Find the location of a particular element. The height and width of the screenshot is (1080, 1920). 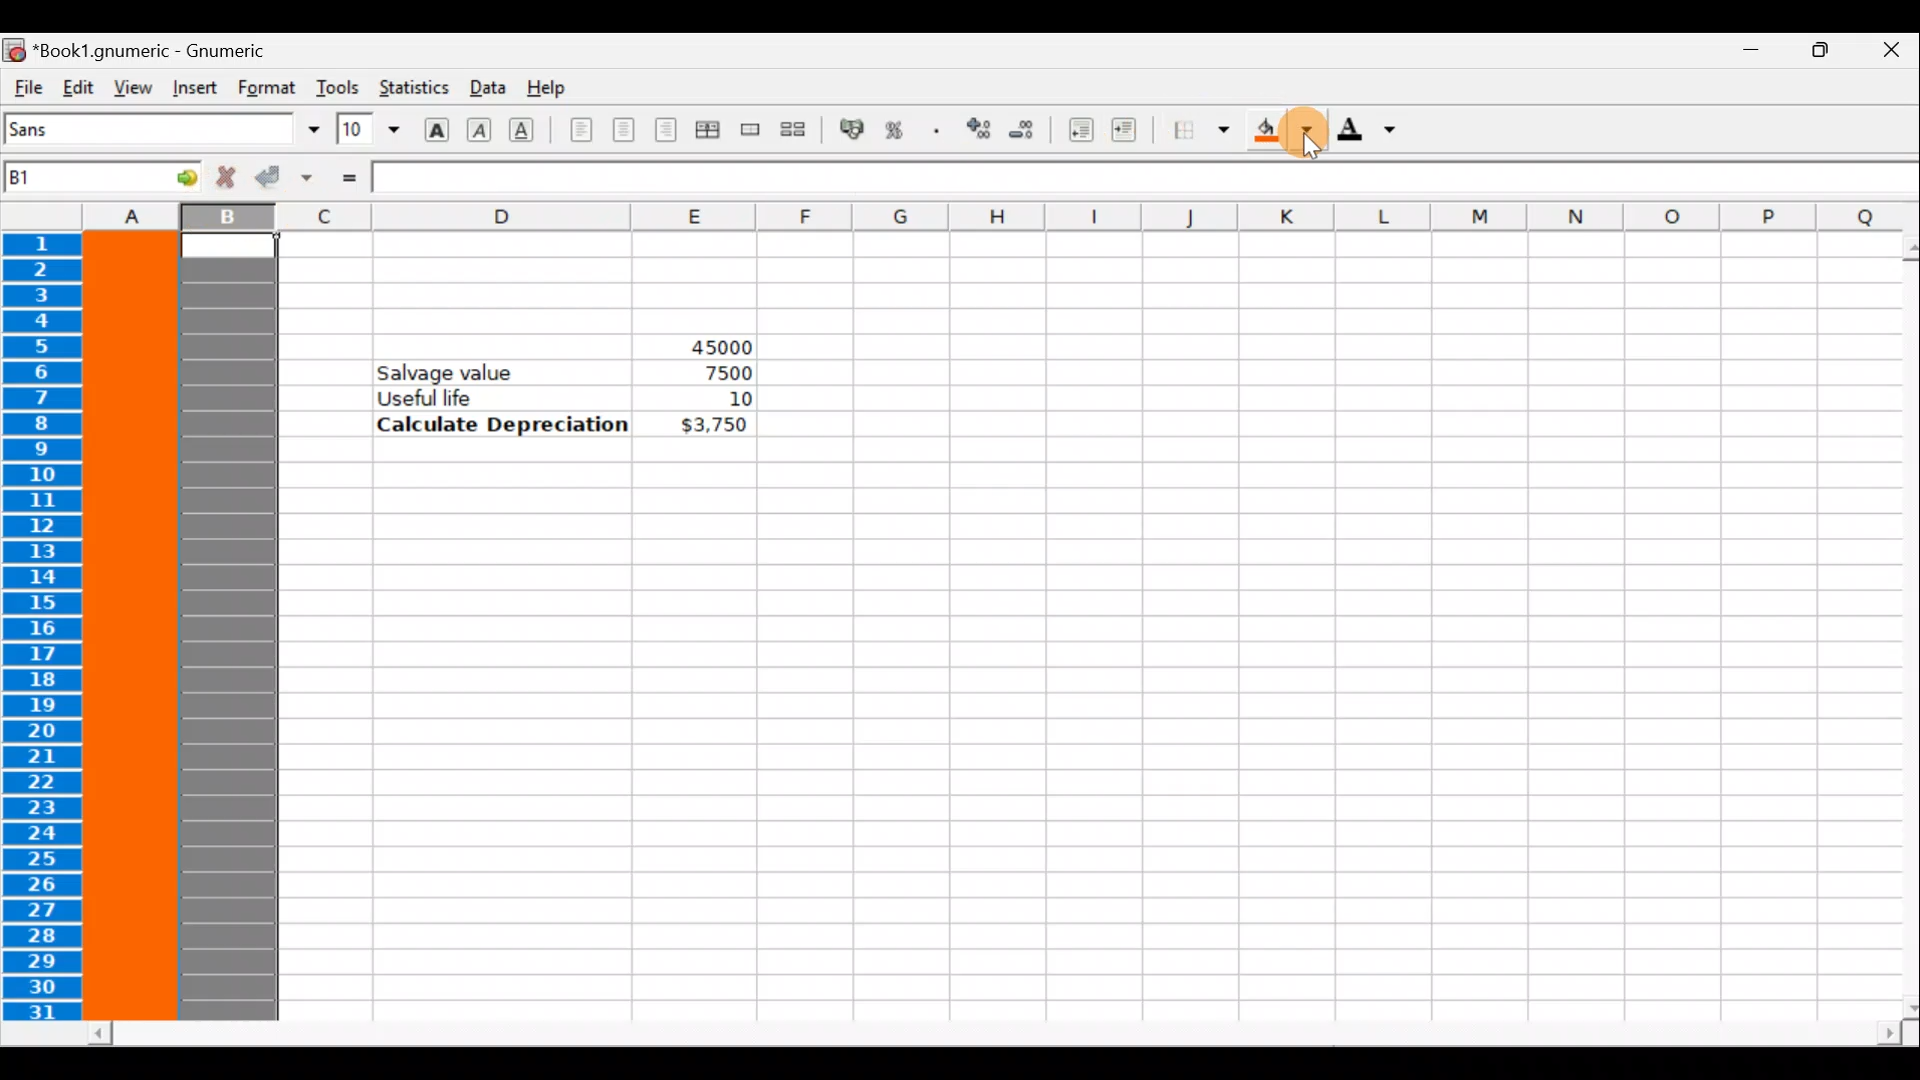

Tools is located at coordinates (337, 87).